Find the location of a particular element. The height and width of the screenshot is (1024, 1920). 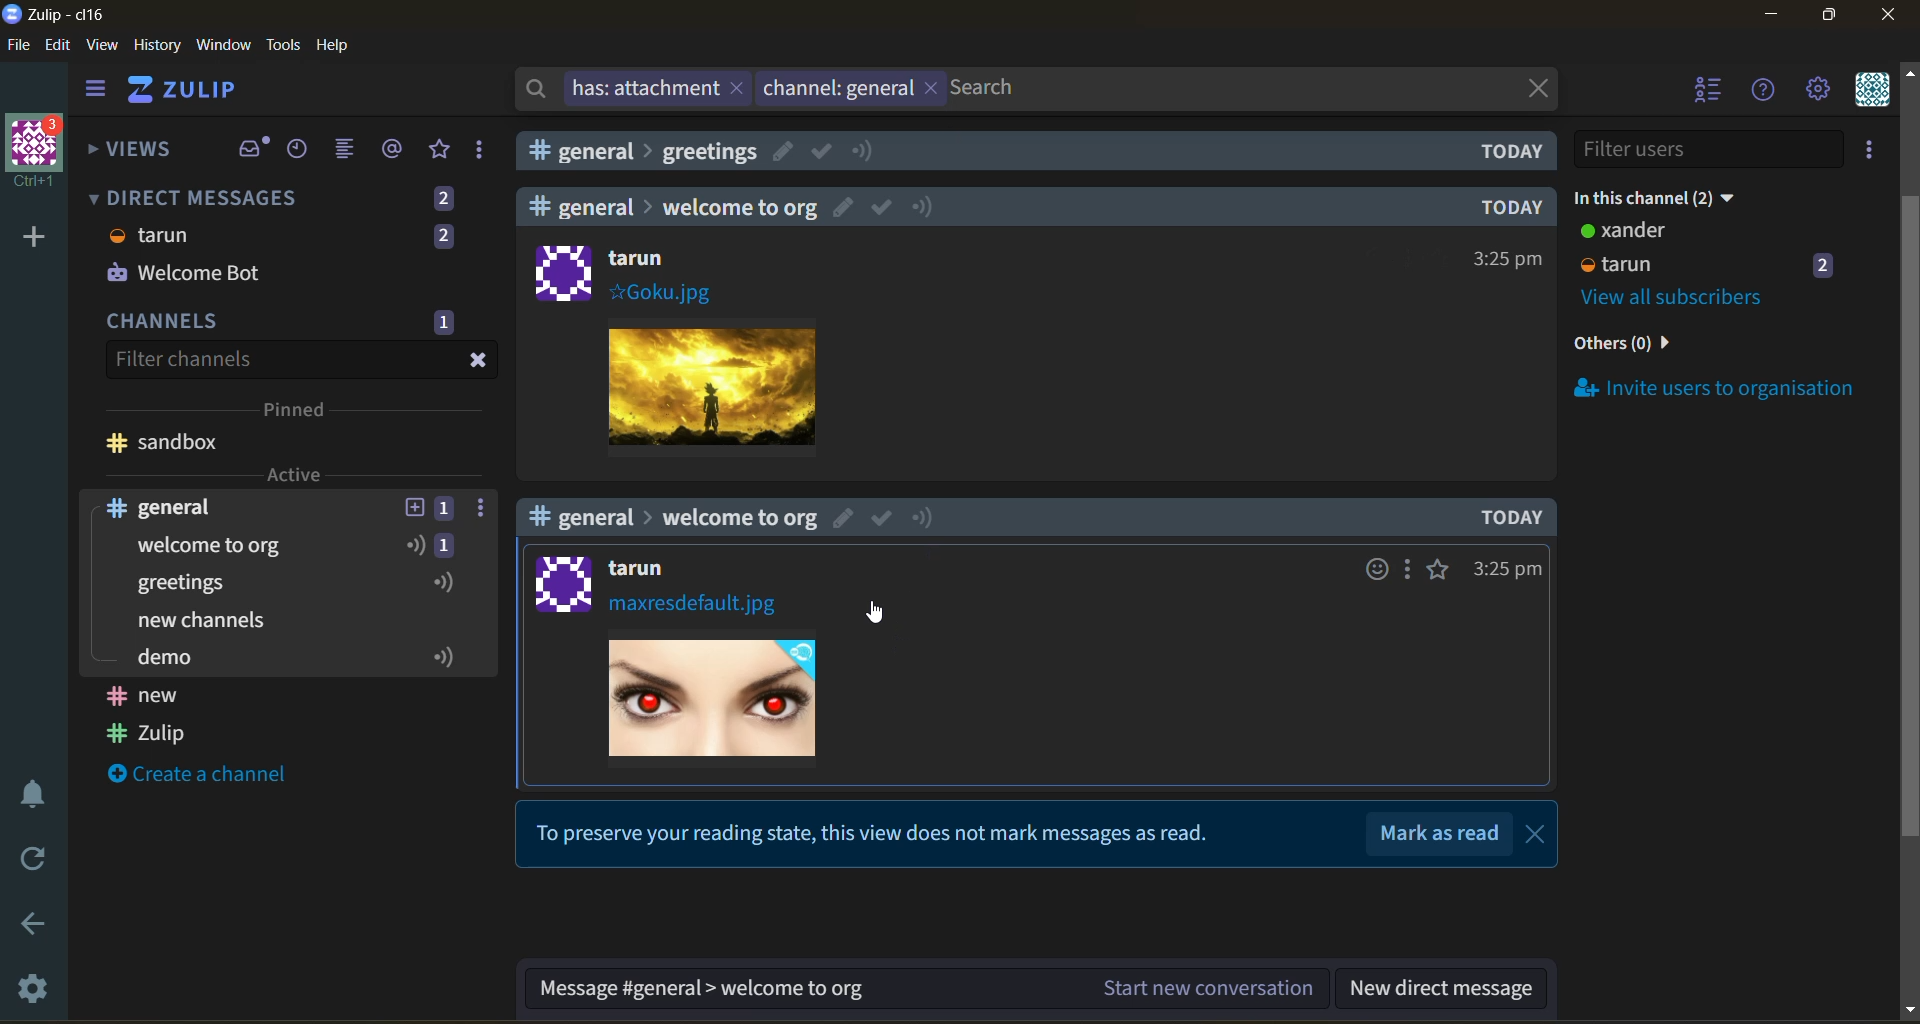

hide users list is located at coordinates (1704, 89).